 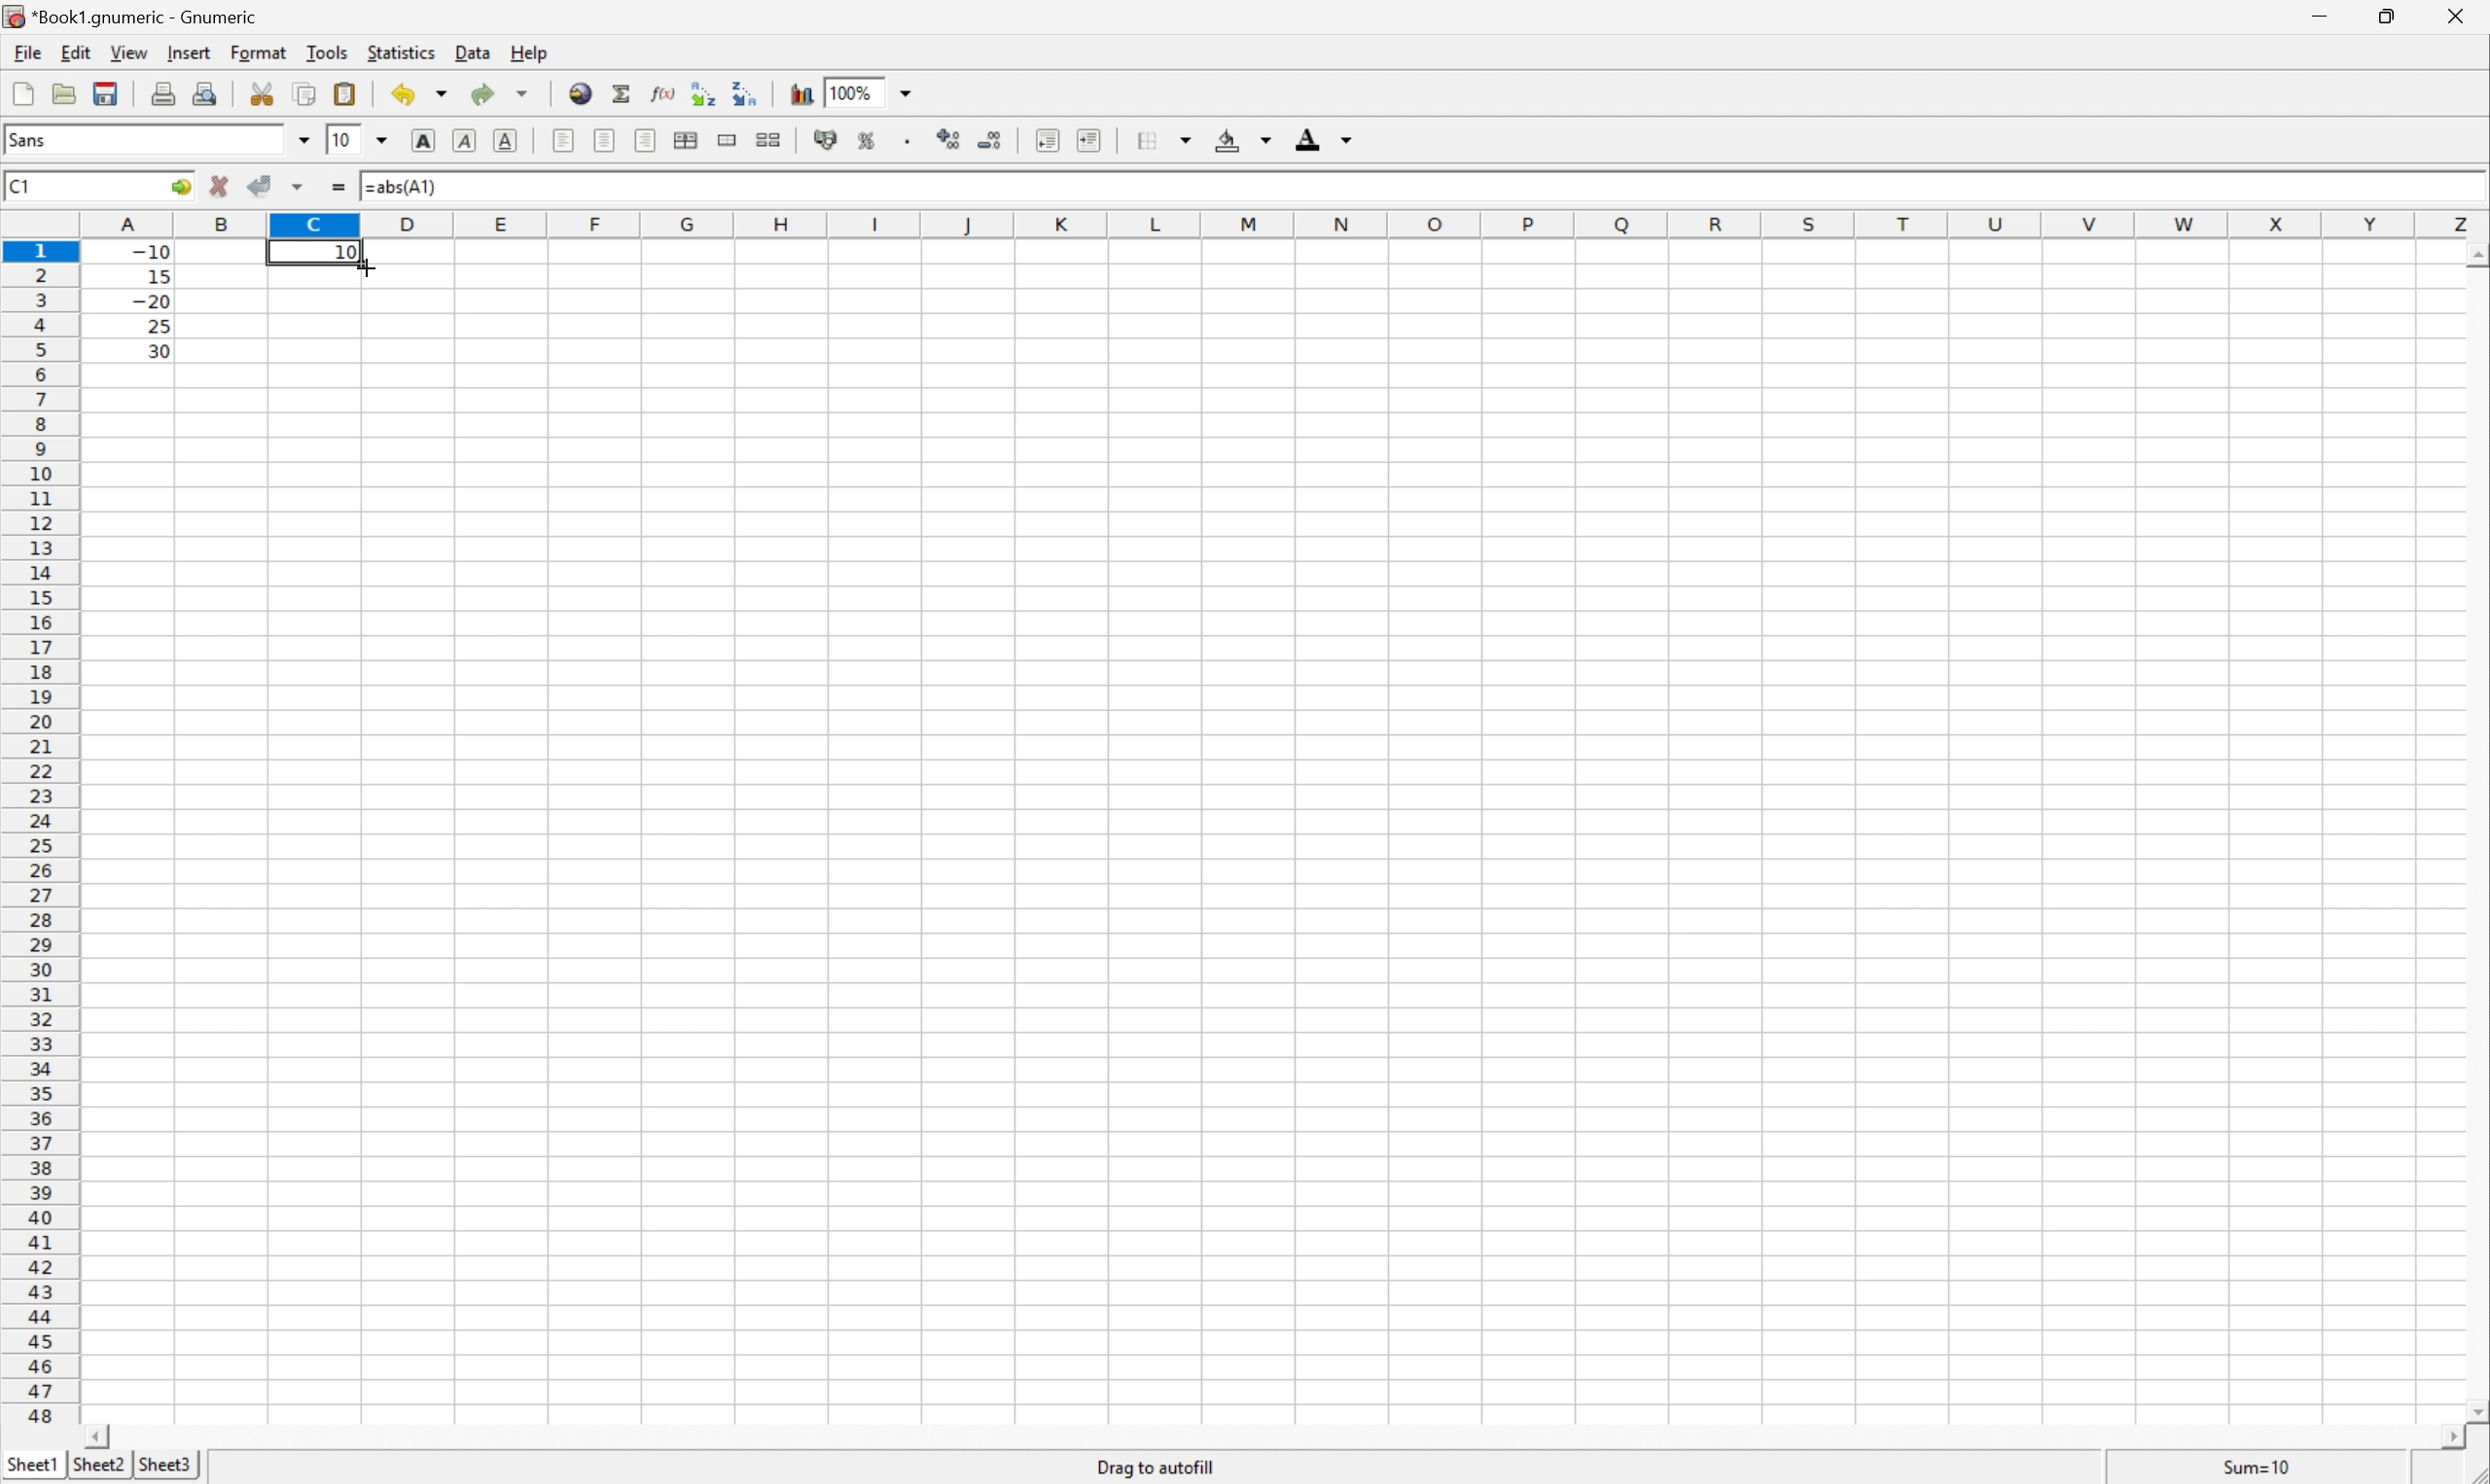 What do you see at coordinates (409, 184) in the screenshot?
I see `=ABS(A1)` at bounding box center [409, 184].